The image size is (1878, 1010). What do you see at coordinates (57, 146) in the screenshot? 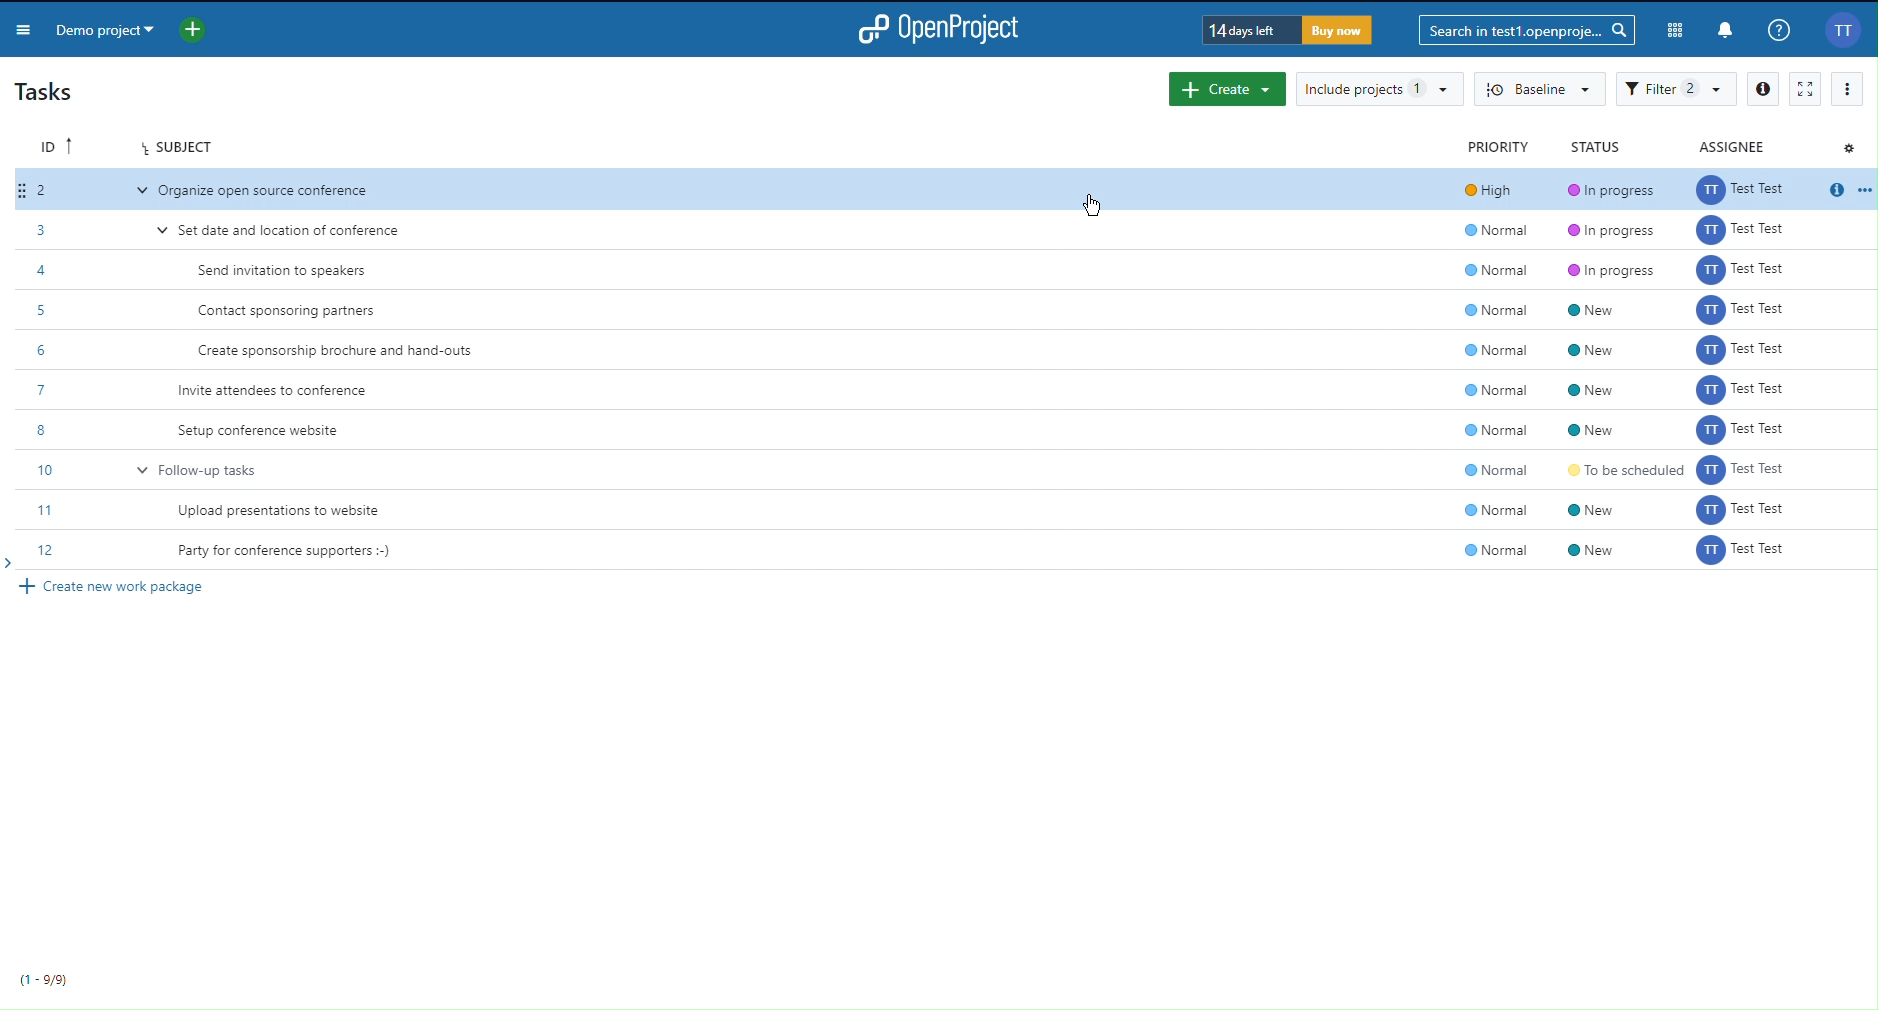
I see `ID` at bounding box center [57, 146].